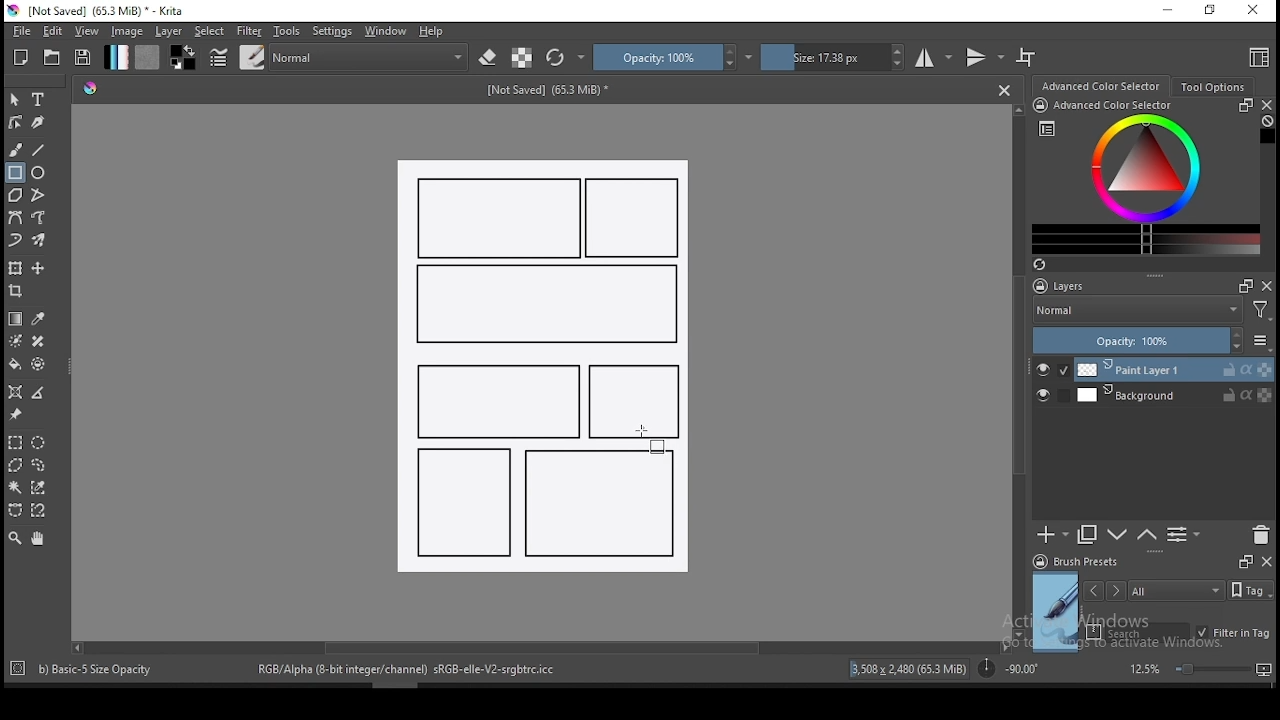  Describe the element at coordinates (17, 341) in the screenshot. I see `colorize mask tool` at that location.